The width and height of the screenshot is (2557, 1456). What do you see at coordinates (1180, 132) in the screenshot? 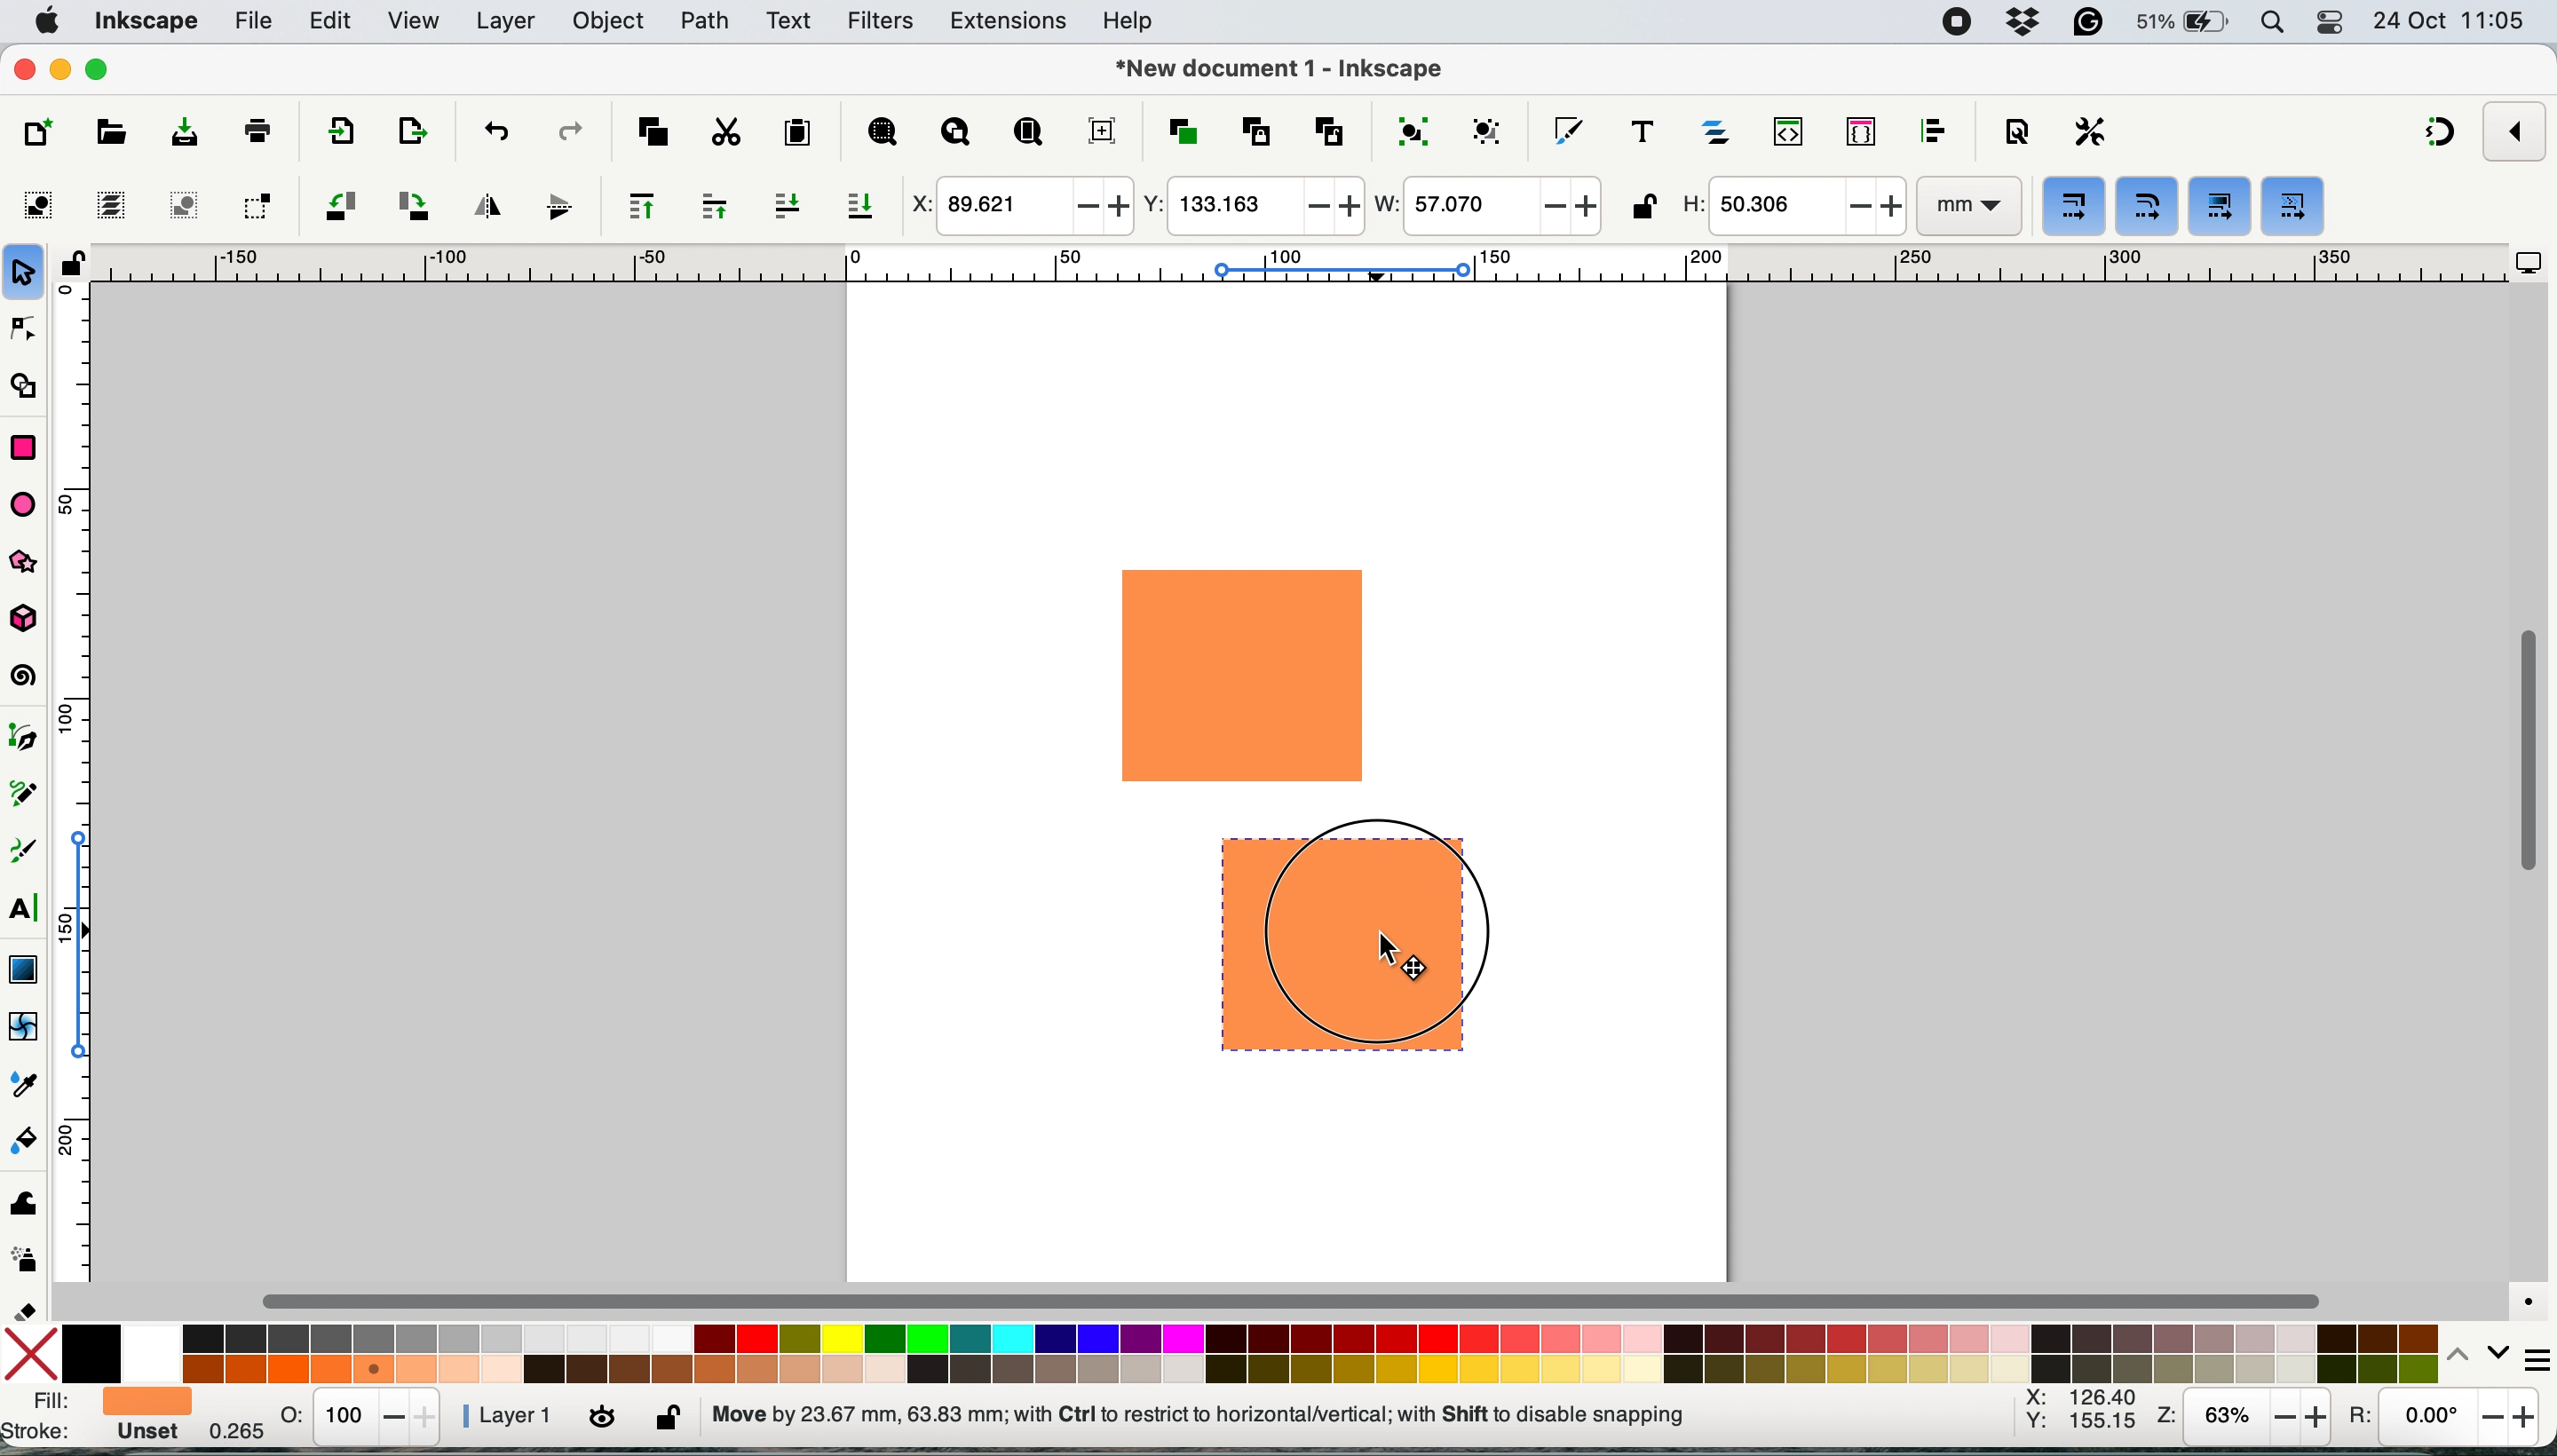
I see `duplicate` at bounding box center [1180, 132].